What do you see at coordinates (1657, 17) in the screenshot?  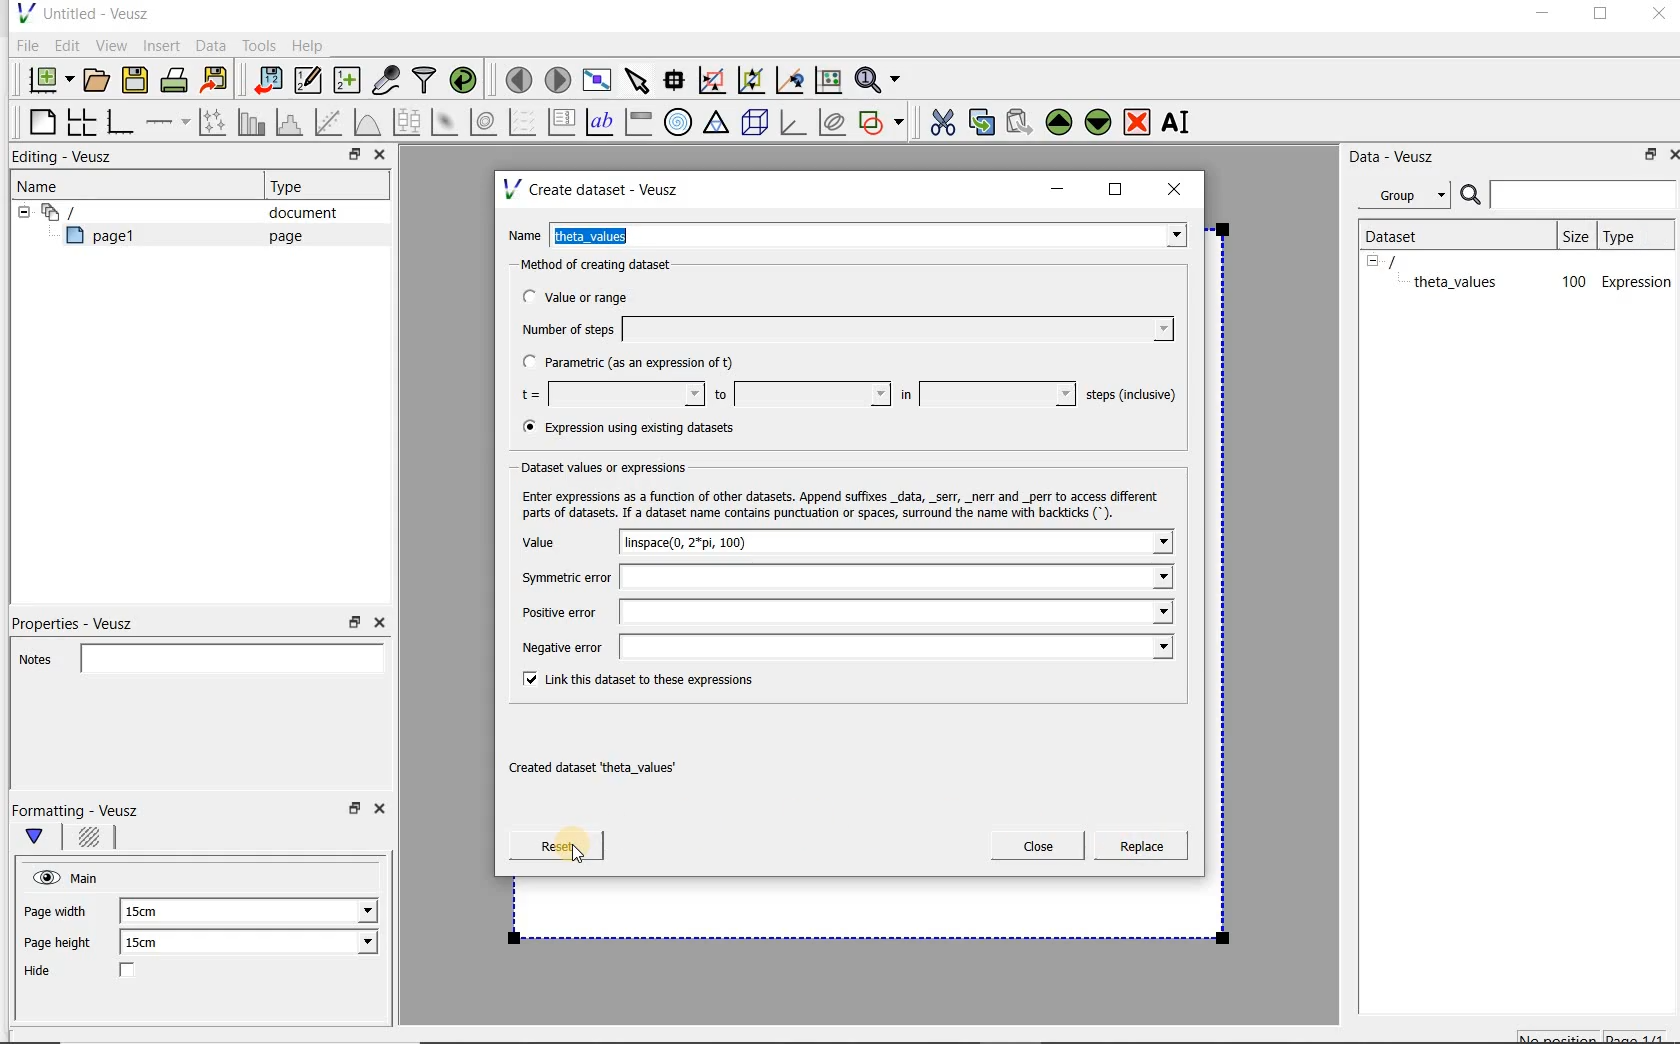 I see `Close` at bounding box center [1657, 17].